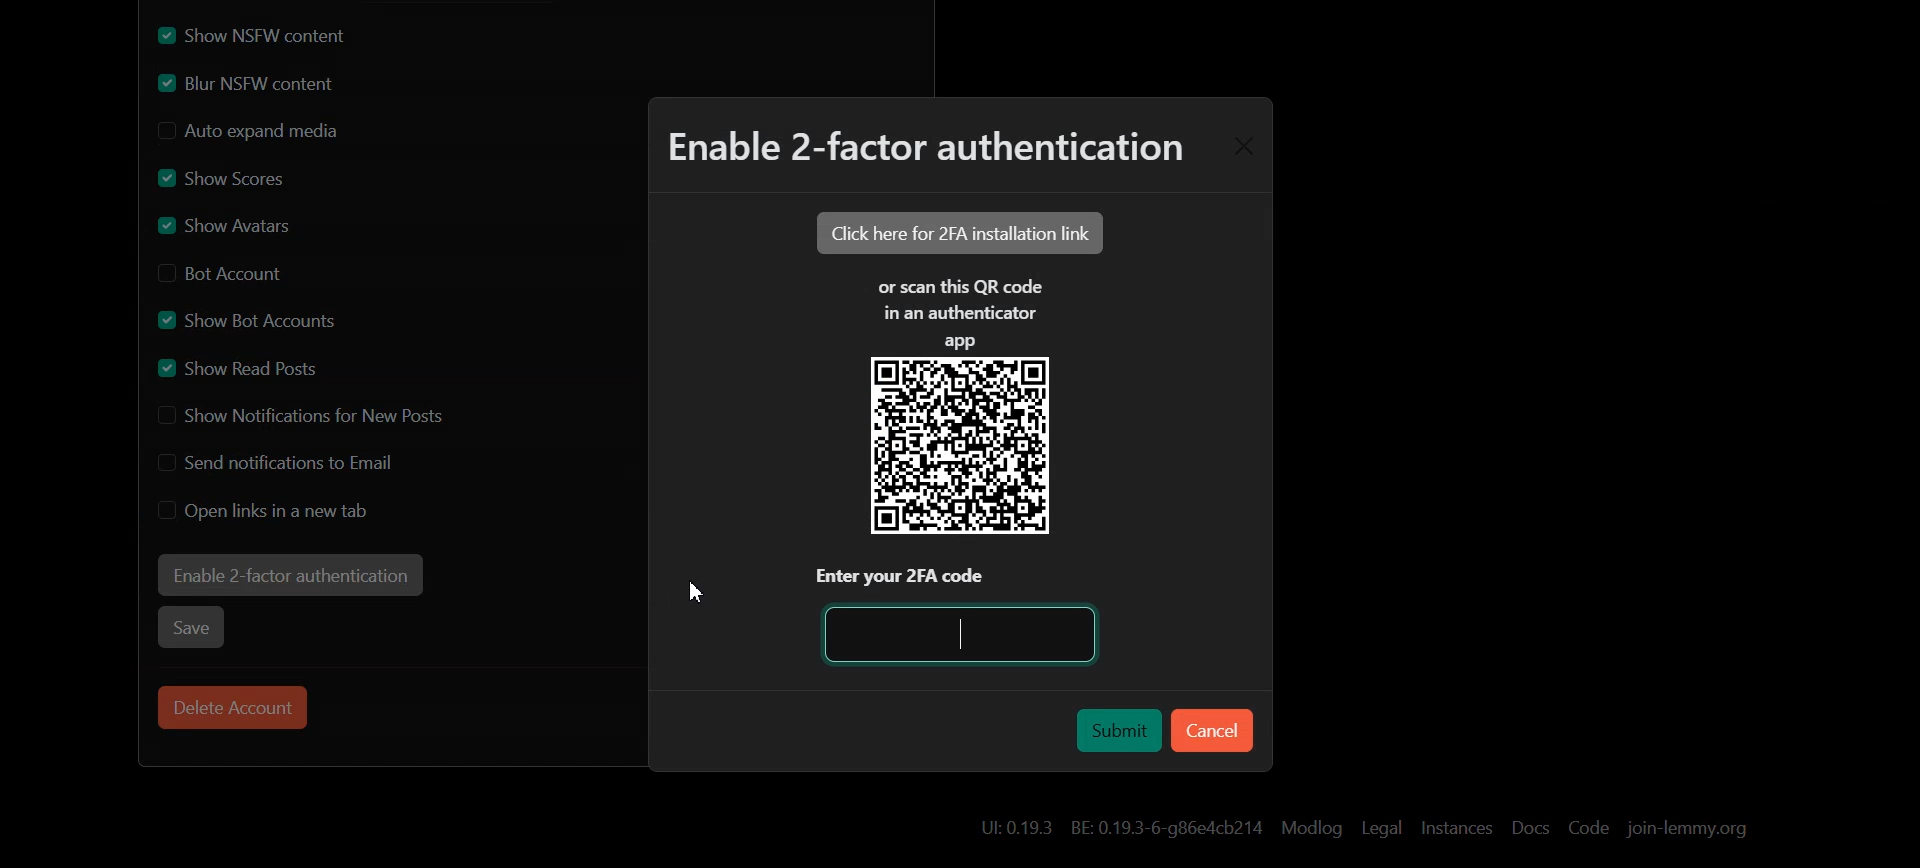  Describe the element at coordinates (922, 152) in the screenshot. I see `Text` at that location.